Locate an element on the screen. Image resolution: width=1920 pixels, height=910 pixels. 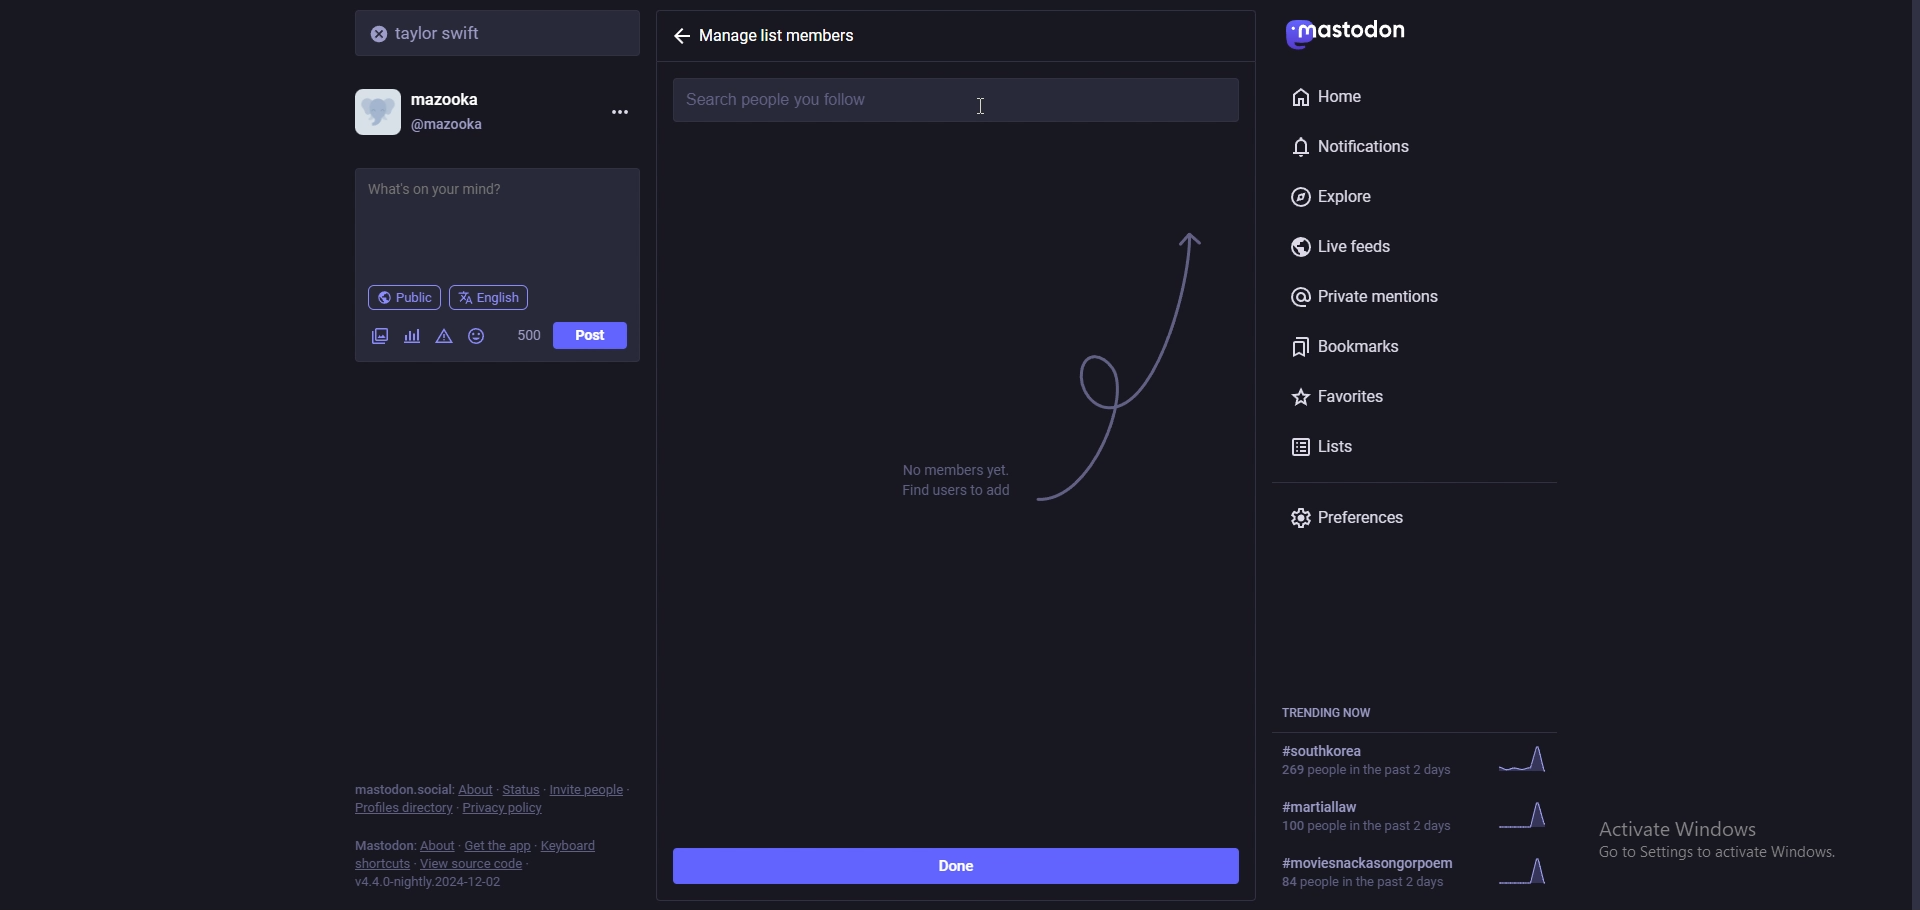
invite people is located at coordinates (588, 789).